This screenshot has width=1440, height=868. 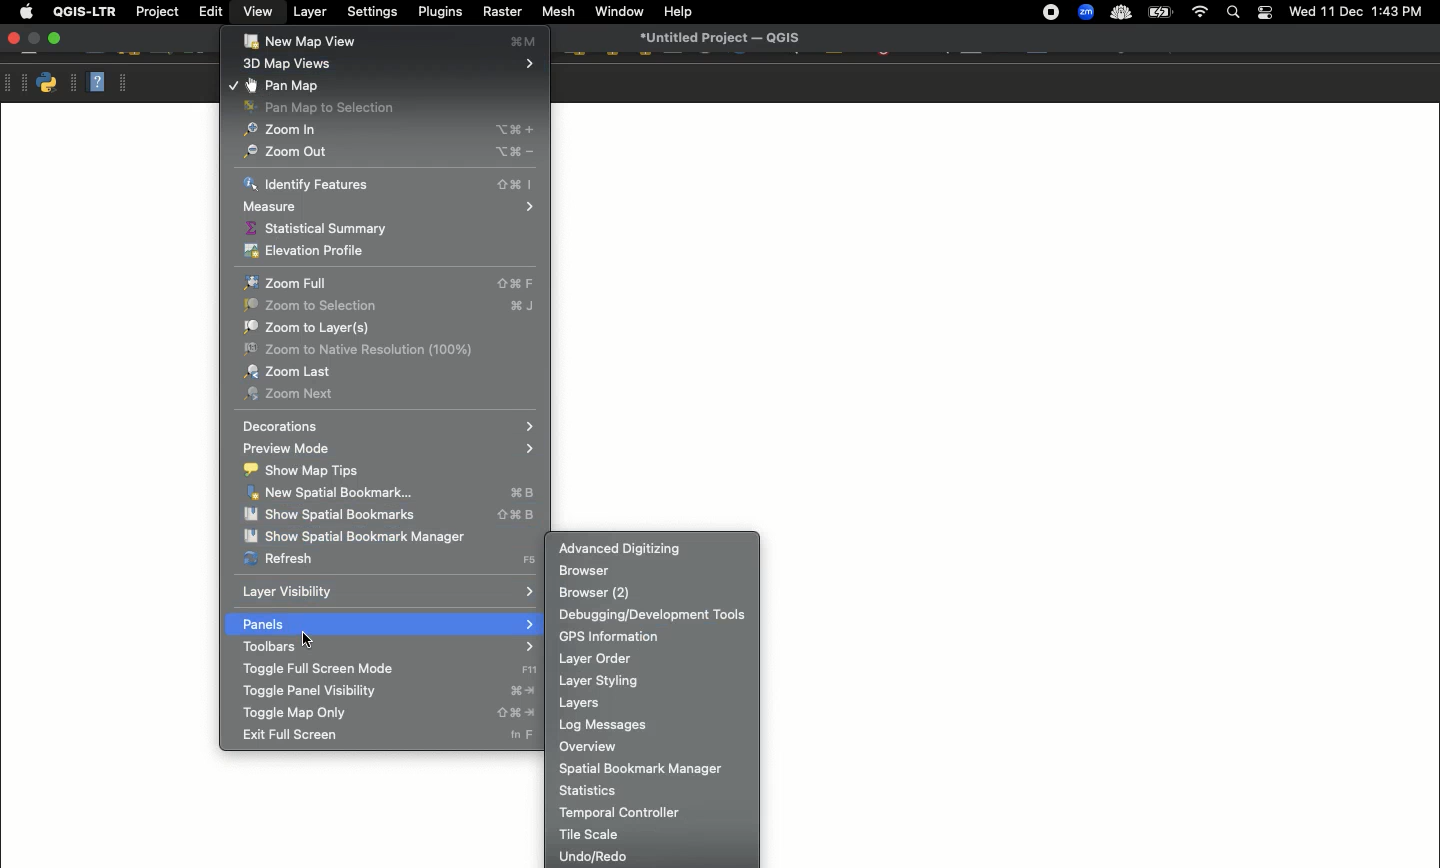 What do you see at coordinates (54, 38) in the screenshot?
I see `Maximize` at bounding box center [54, 38].